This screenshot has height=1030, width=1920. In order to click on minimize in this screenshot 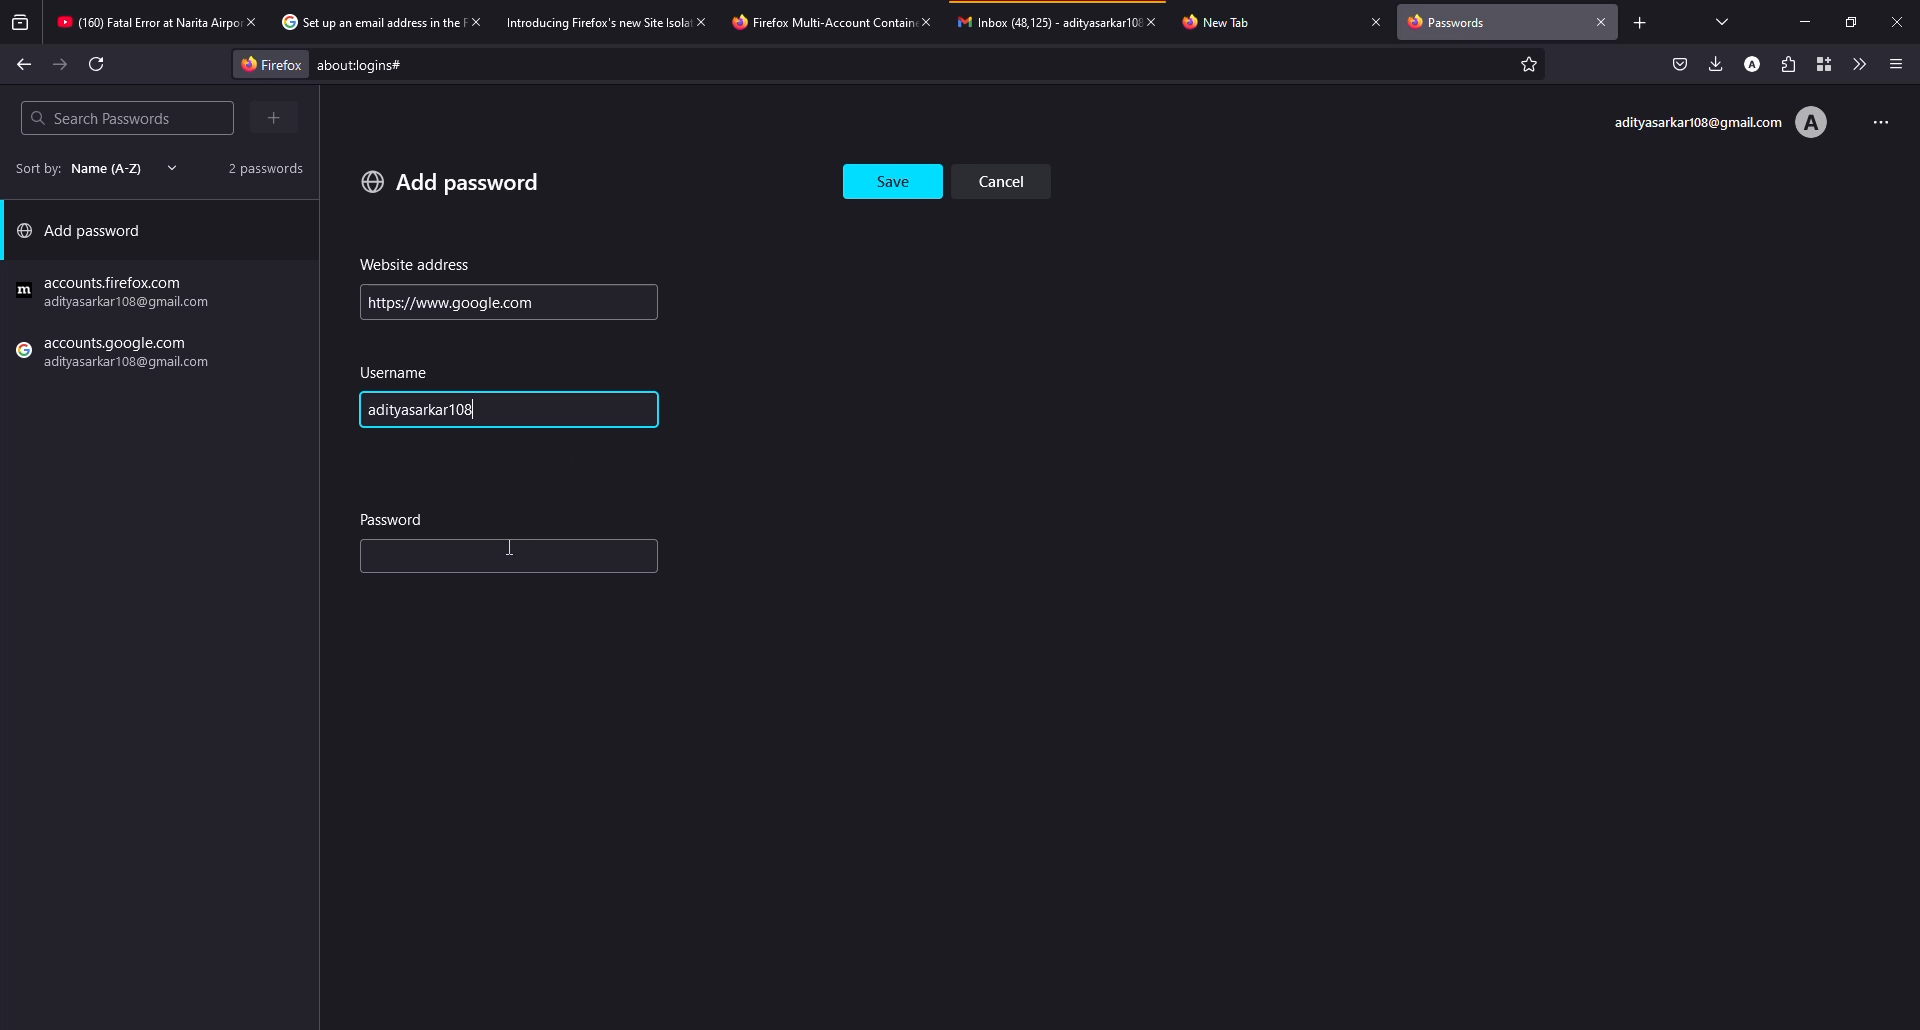, I will do `click(1808, 22)`.